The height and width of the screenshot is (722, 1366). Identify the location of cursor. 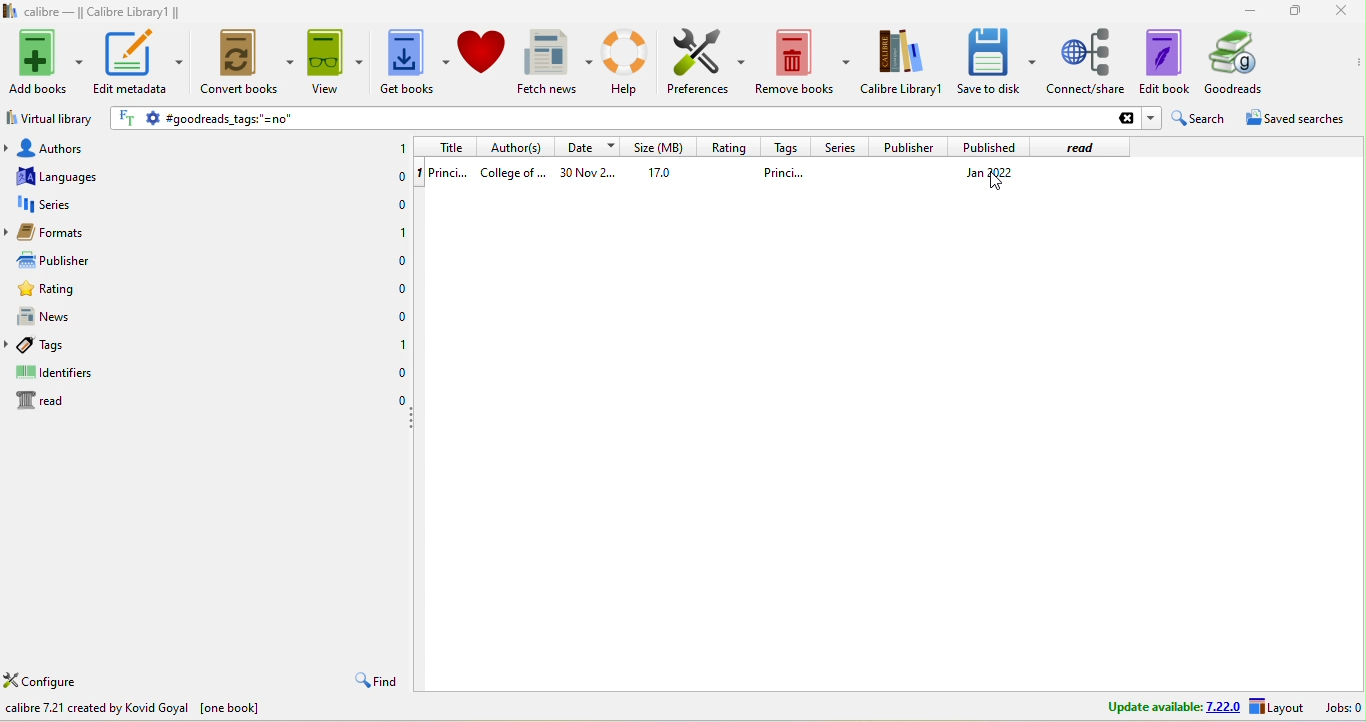
(1000, 186).